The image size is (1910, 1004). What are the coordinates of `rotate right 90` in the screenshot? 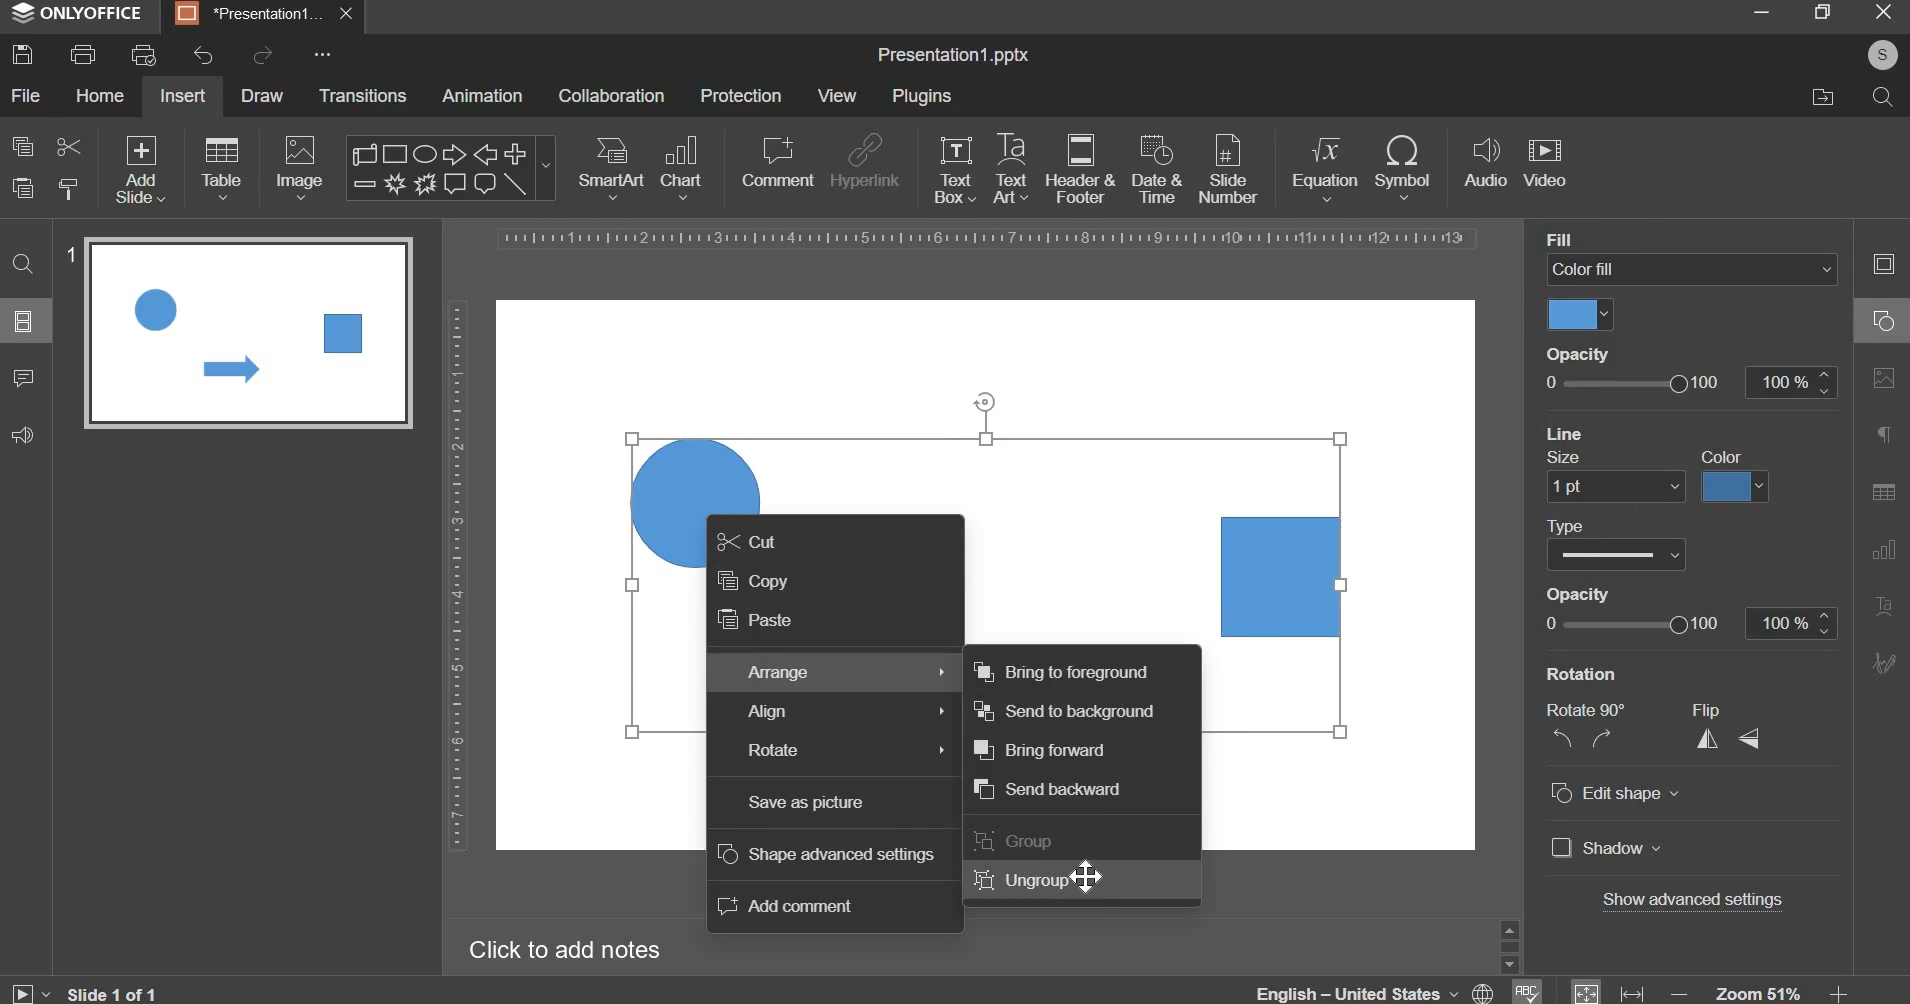 It's located at (1605, 739).